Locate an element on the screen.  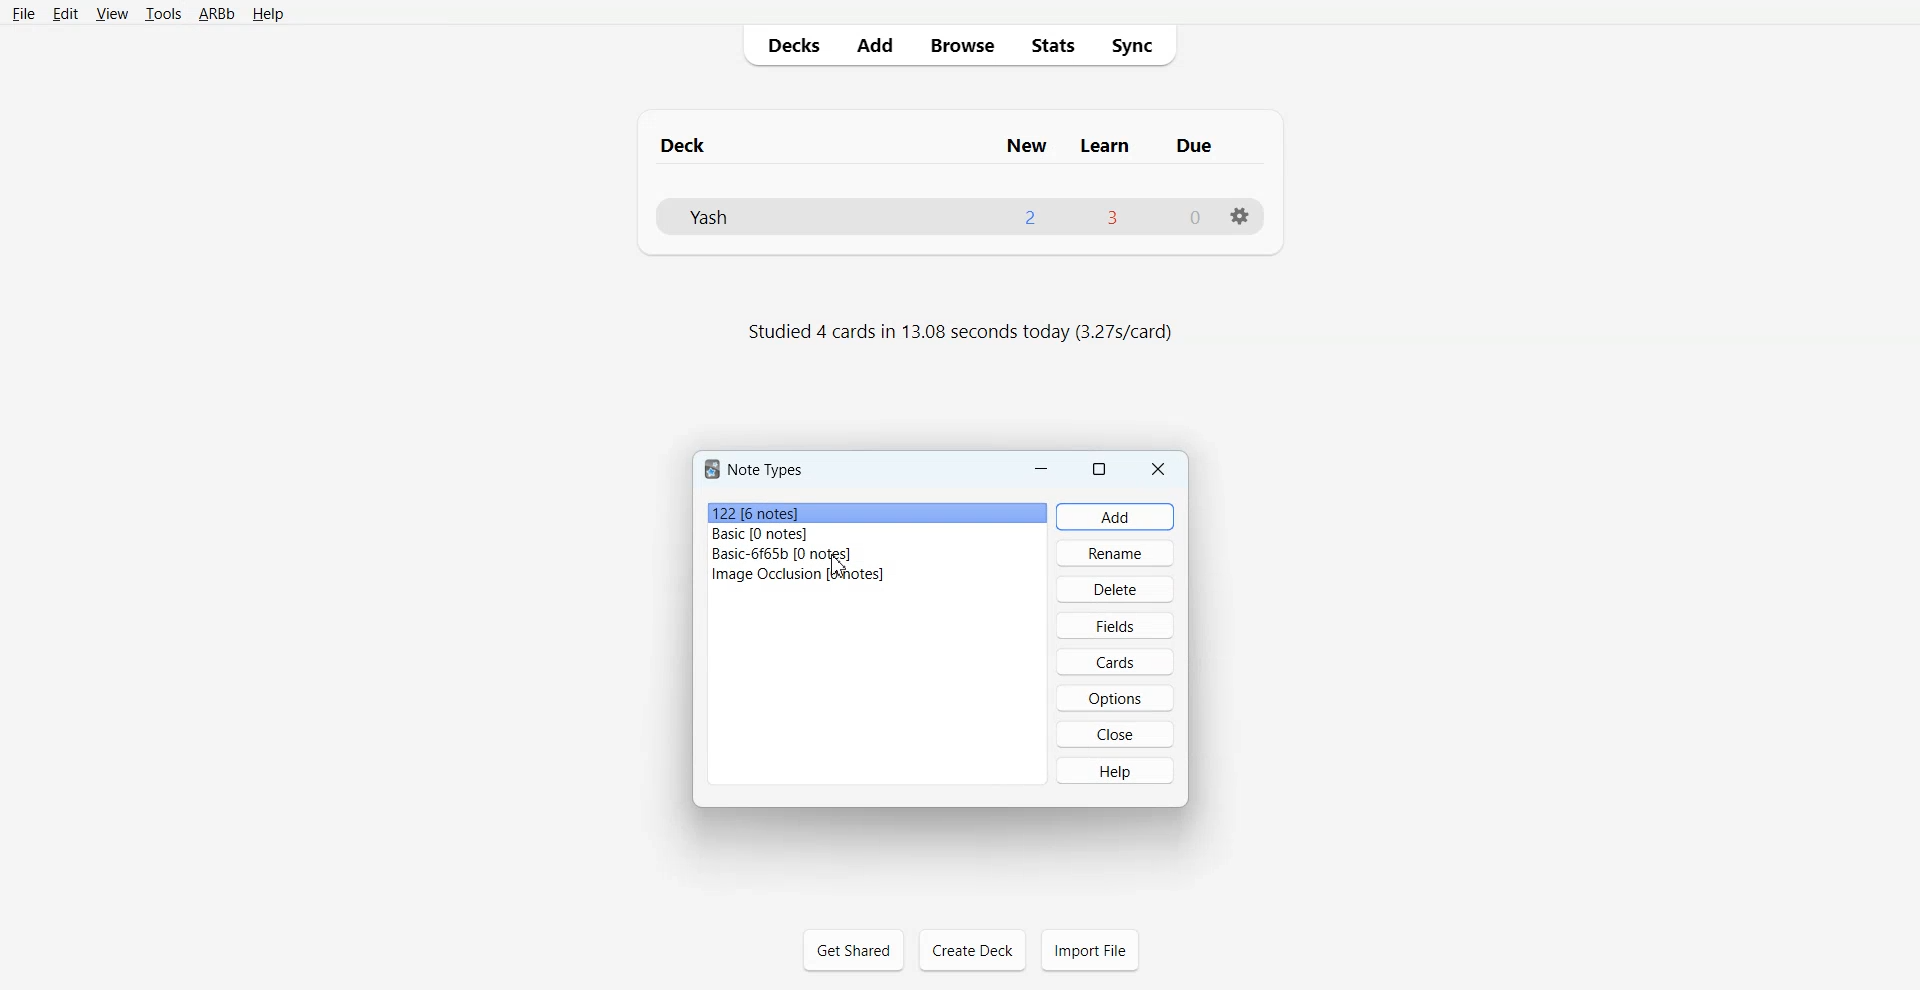
Rename is located at coordinates (1117, 552).